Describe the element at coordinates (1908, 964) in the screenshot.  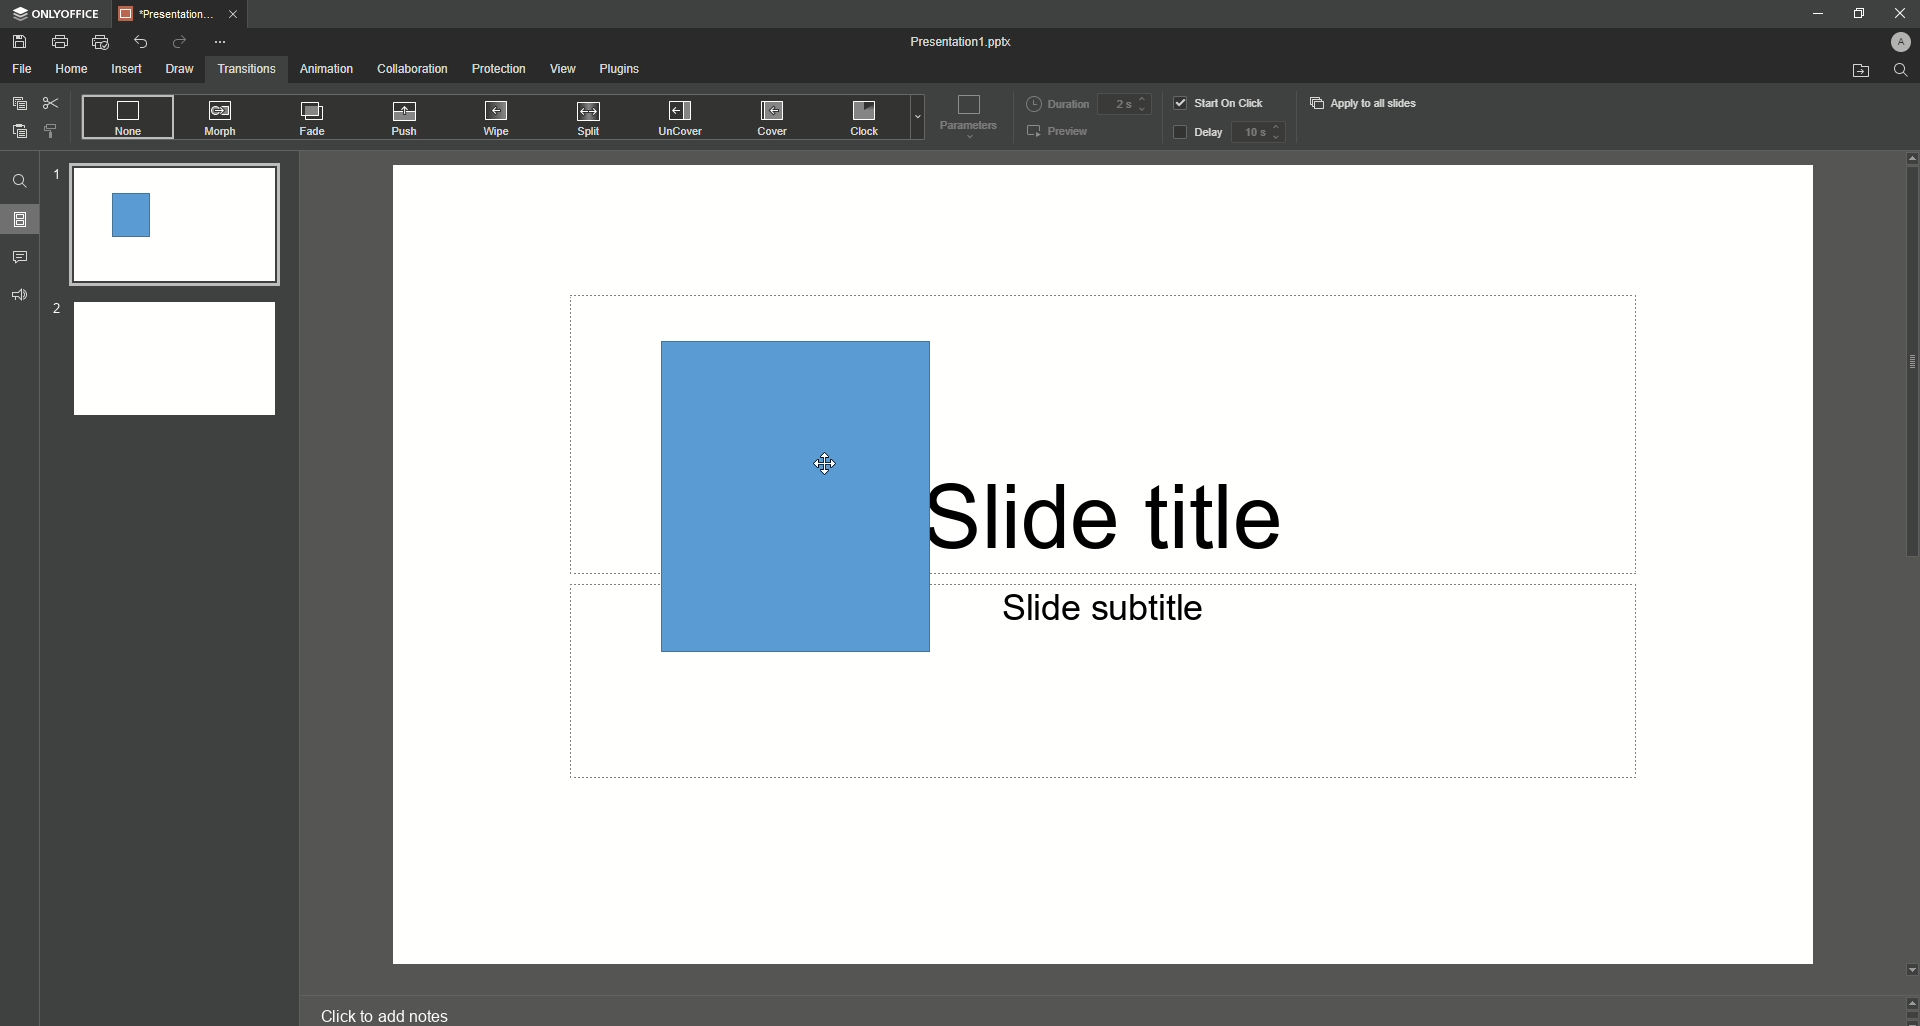
I see `move down` at that location.